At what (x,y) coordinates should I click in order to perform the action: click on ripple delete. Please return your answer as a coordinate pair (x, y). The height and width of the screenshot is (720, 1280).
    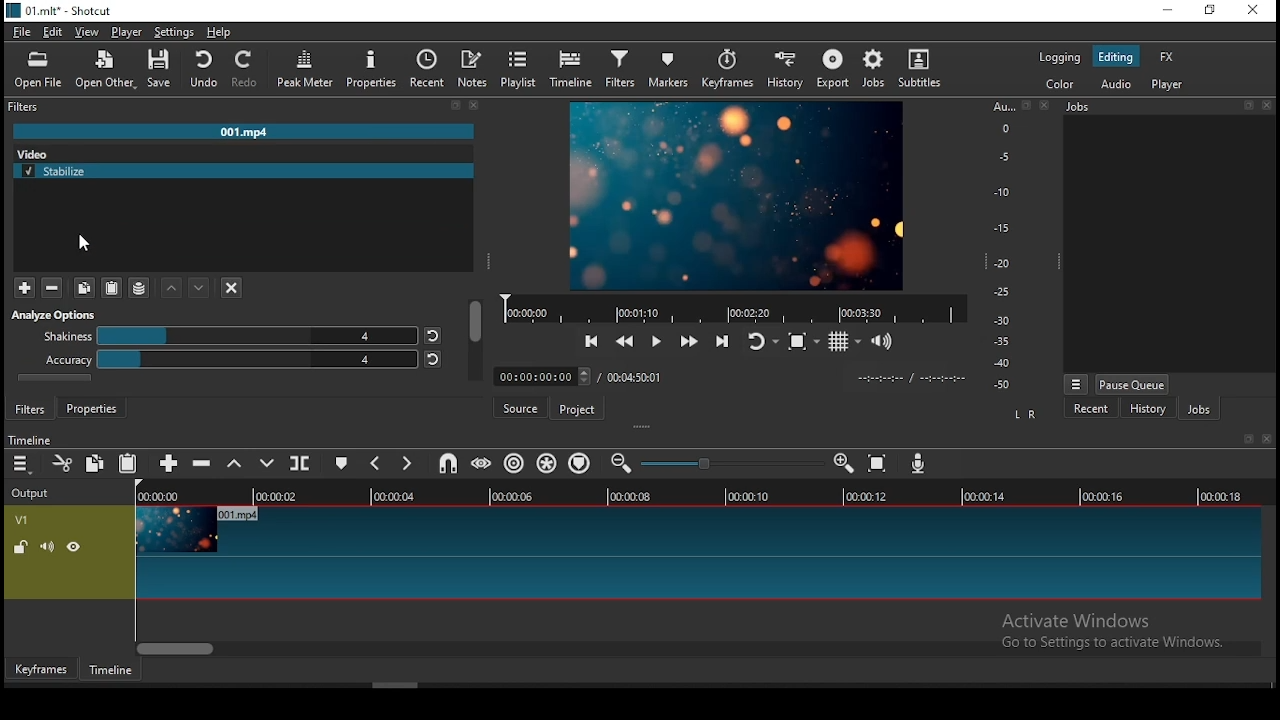
    Looking at the image, I should click on (203, 464).